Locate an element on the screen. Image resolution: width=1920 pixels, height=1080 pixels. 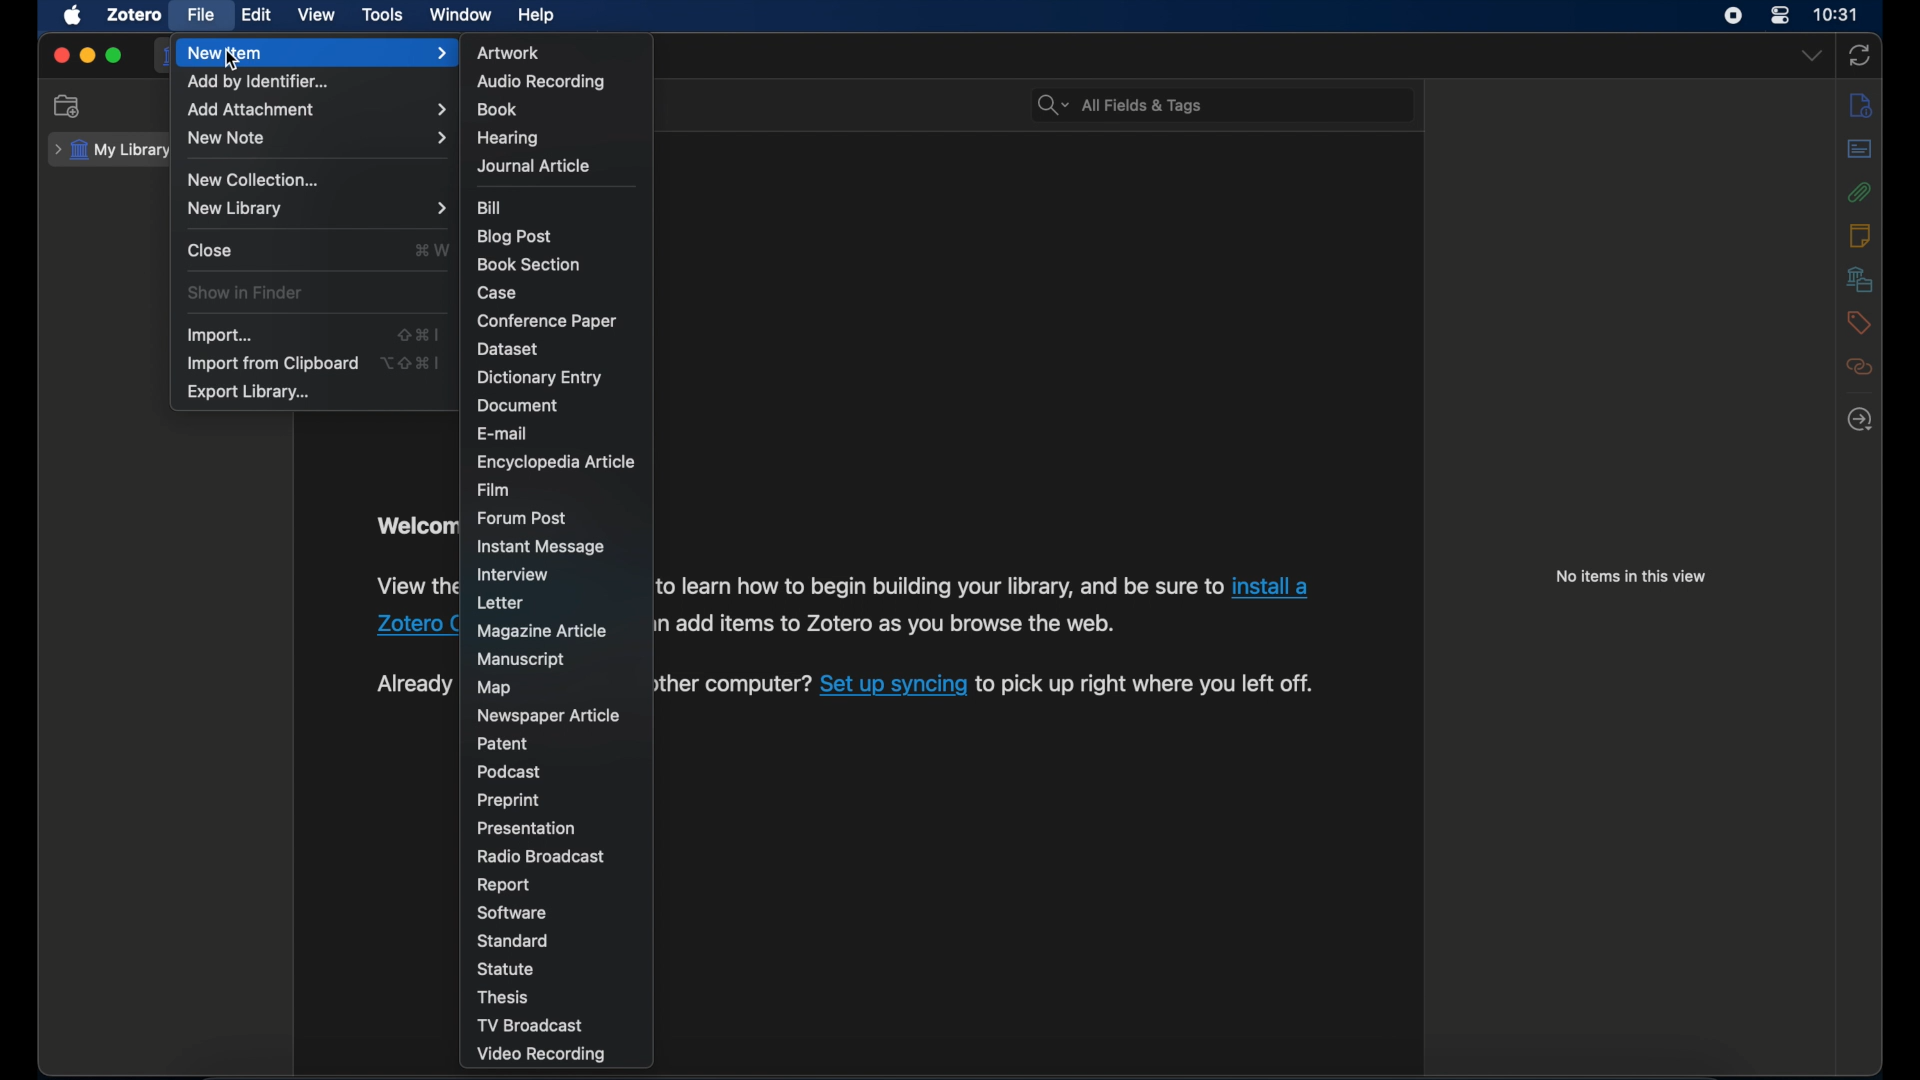
import is located at coordinates (419, 333).